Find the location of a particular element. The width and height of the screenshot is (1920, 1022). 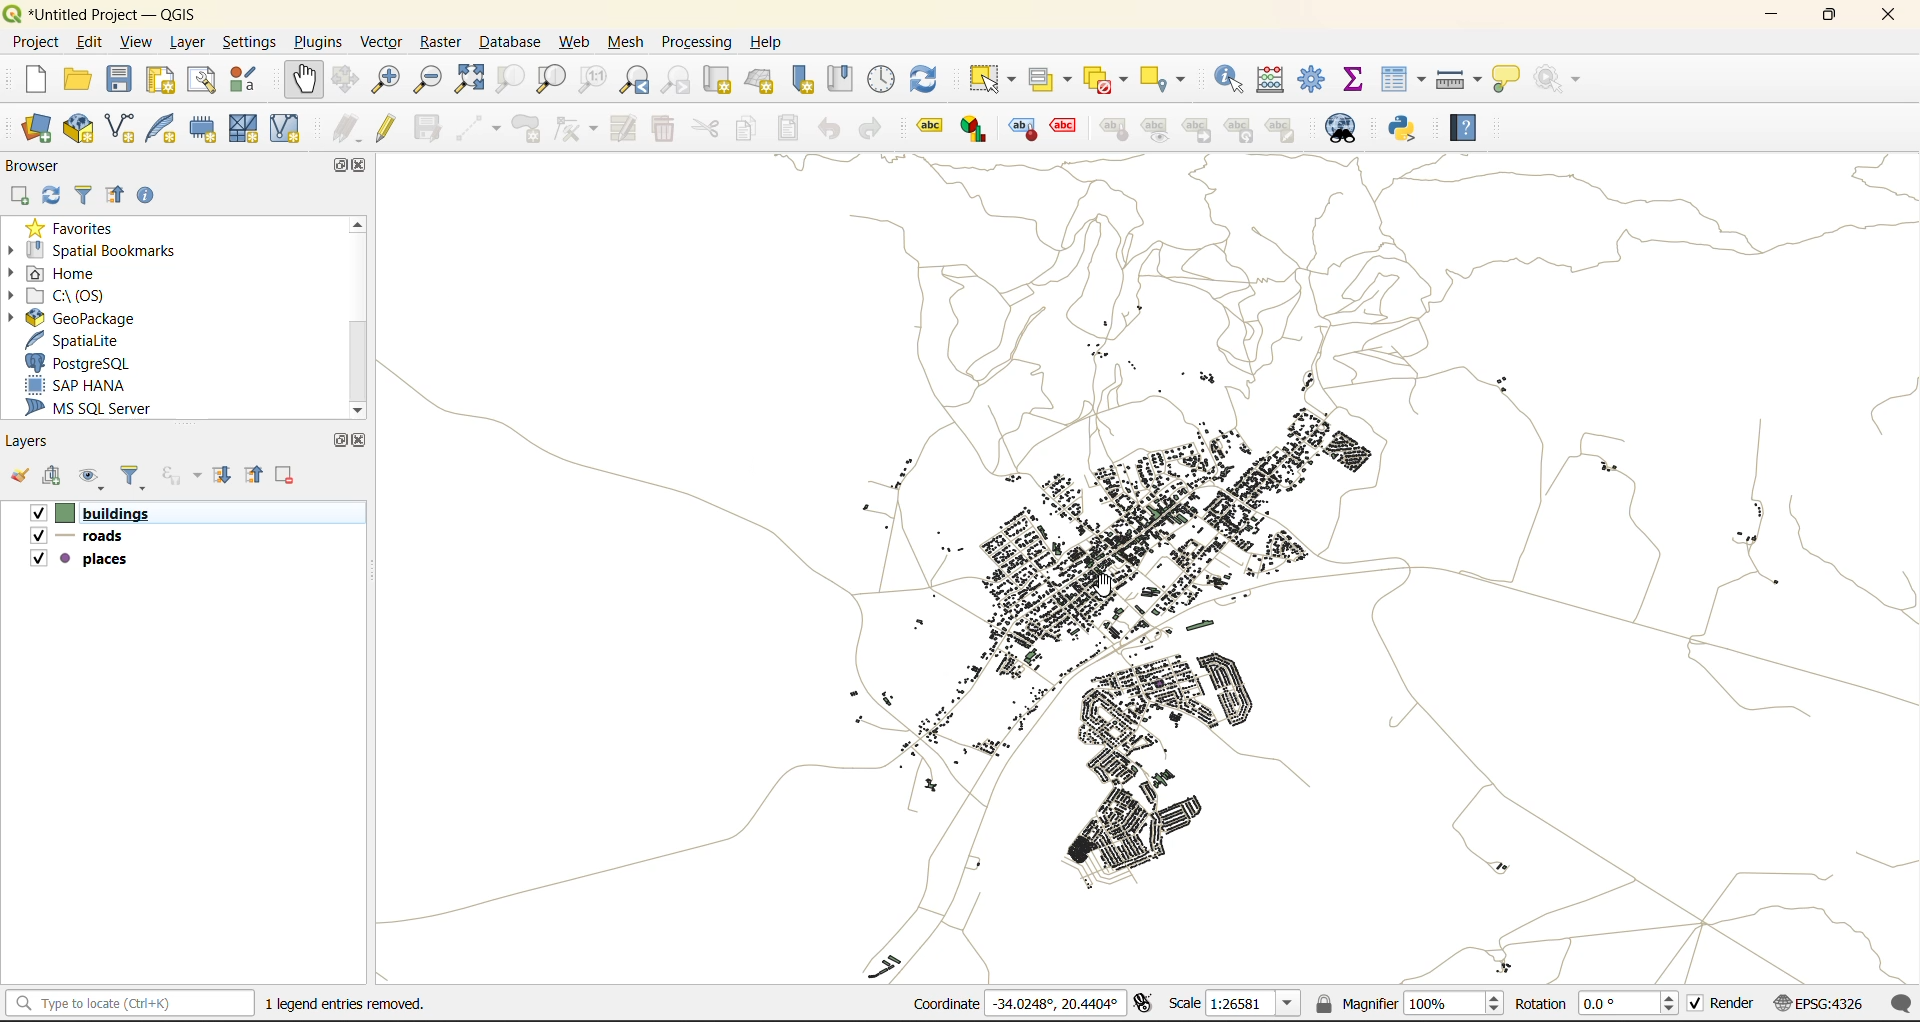

scale is located at coordinates (1234, 1006).